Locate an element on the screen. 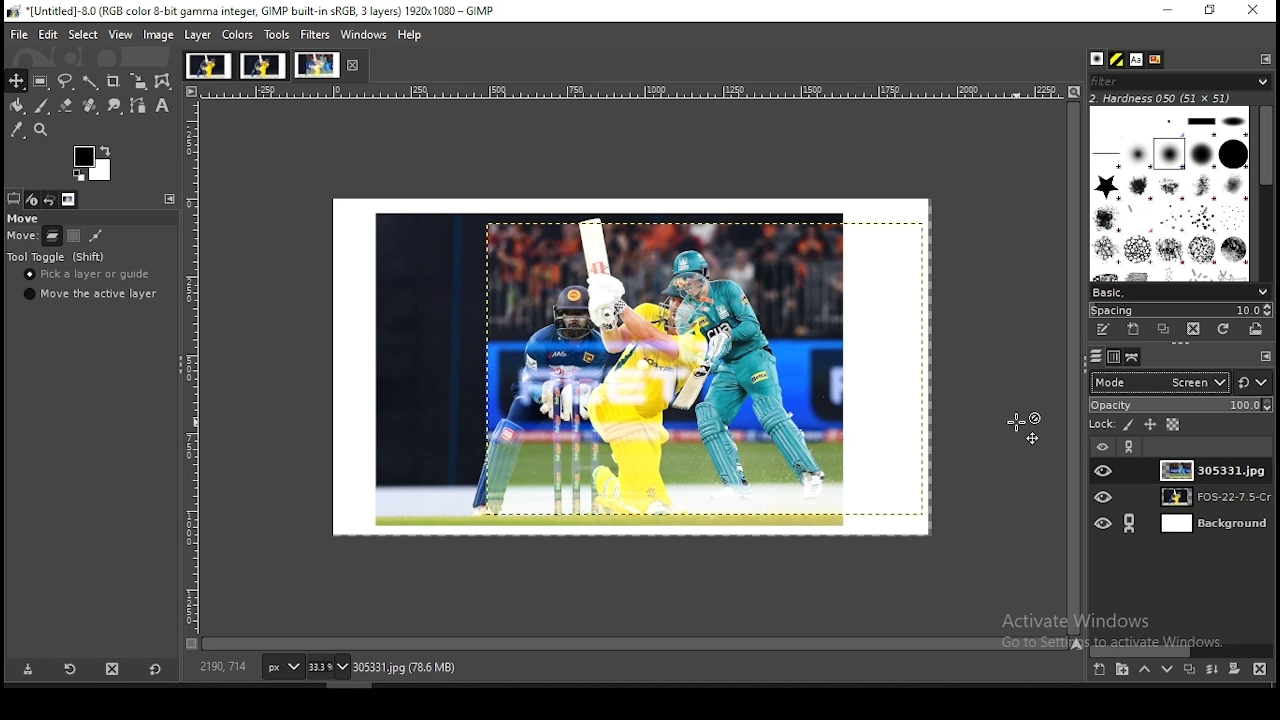  switch to other mode groups is located at coordinates (1254, 382).